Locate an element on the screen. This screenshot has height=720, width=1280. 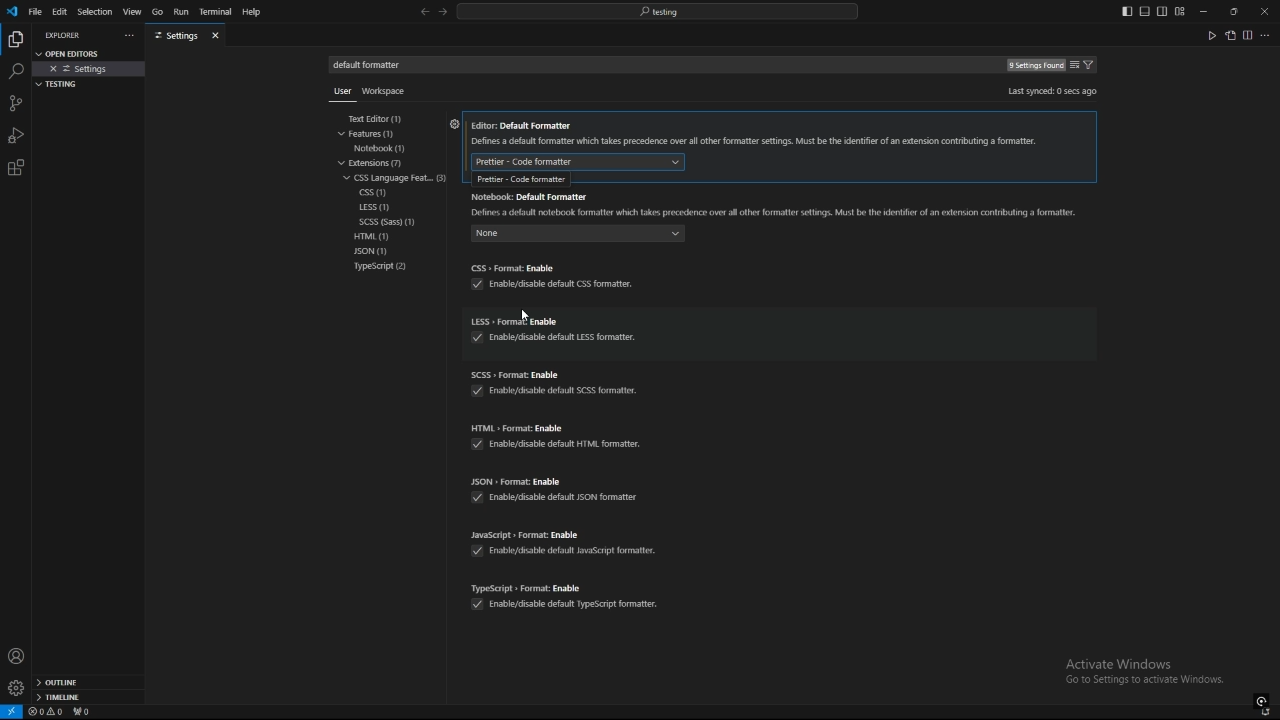
html is located at coordinates (377, 236).